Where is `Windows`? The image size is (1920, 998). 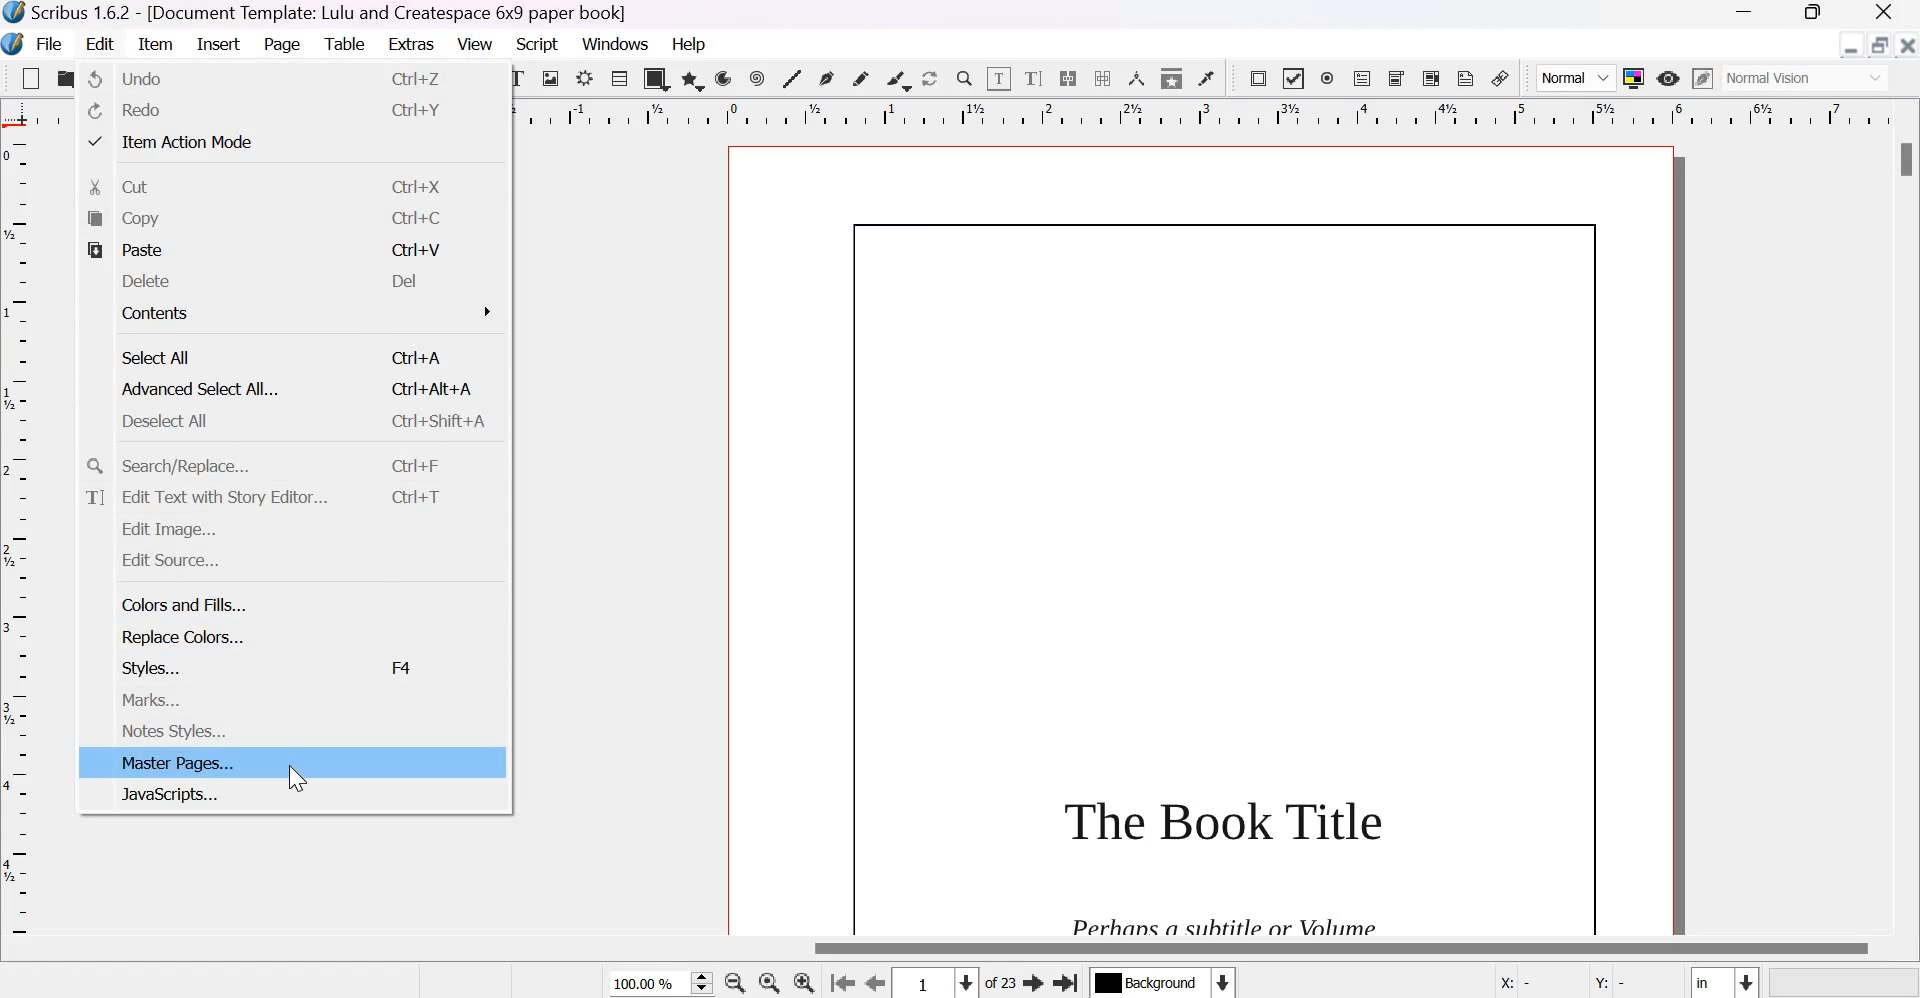
Windows is located at coordinates (617, 42).